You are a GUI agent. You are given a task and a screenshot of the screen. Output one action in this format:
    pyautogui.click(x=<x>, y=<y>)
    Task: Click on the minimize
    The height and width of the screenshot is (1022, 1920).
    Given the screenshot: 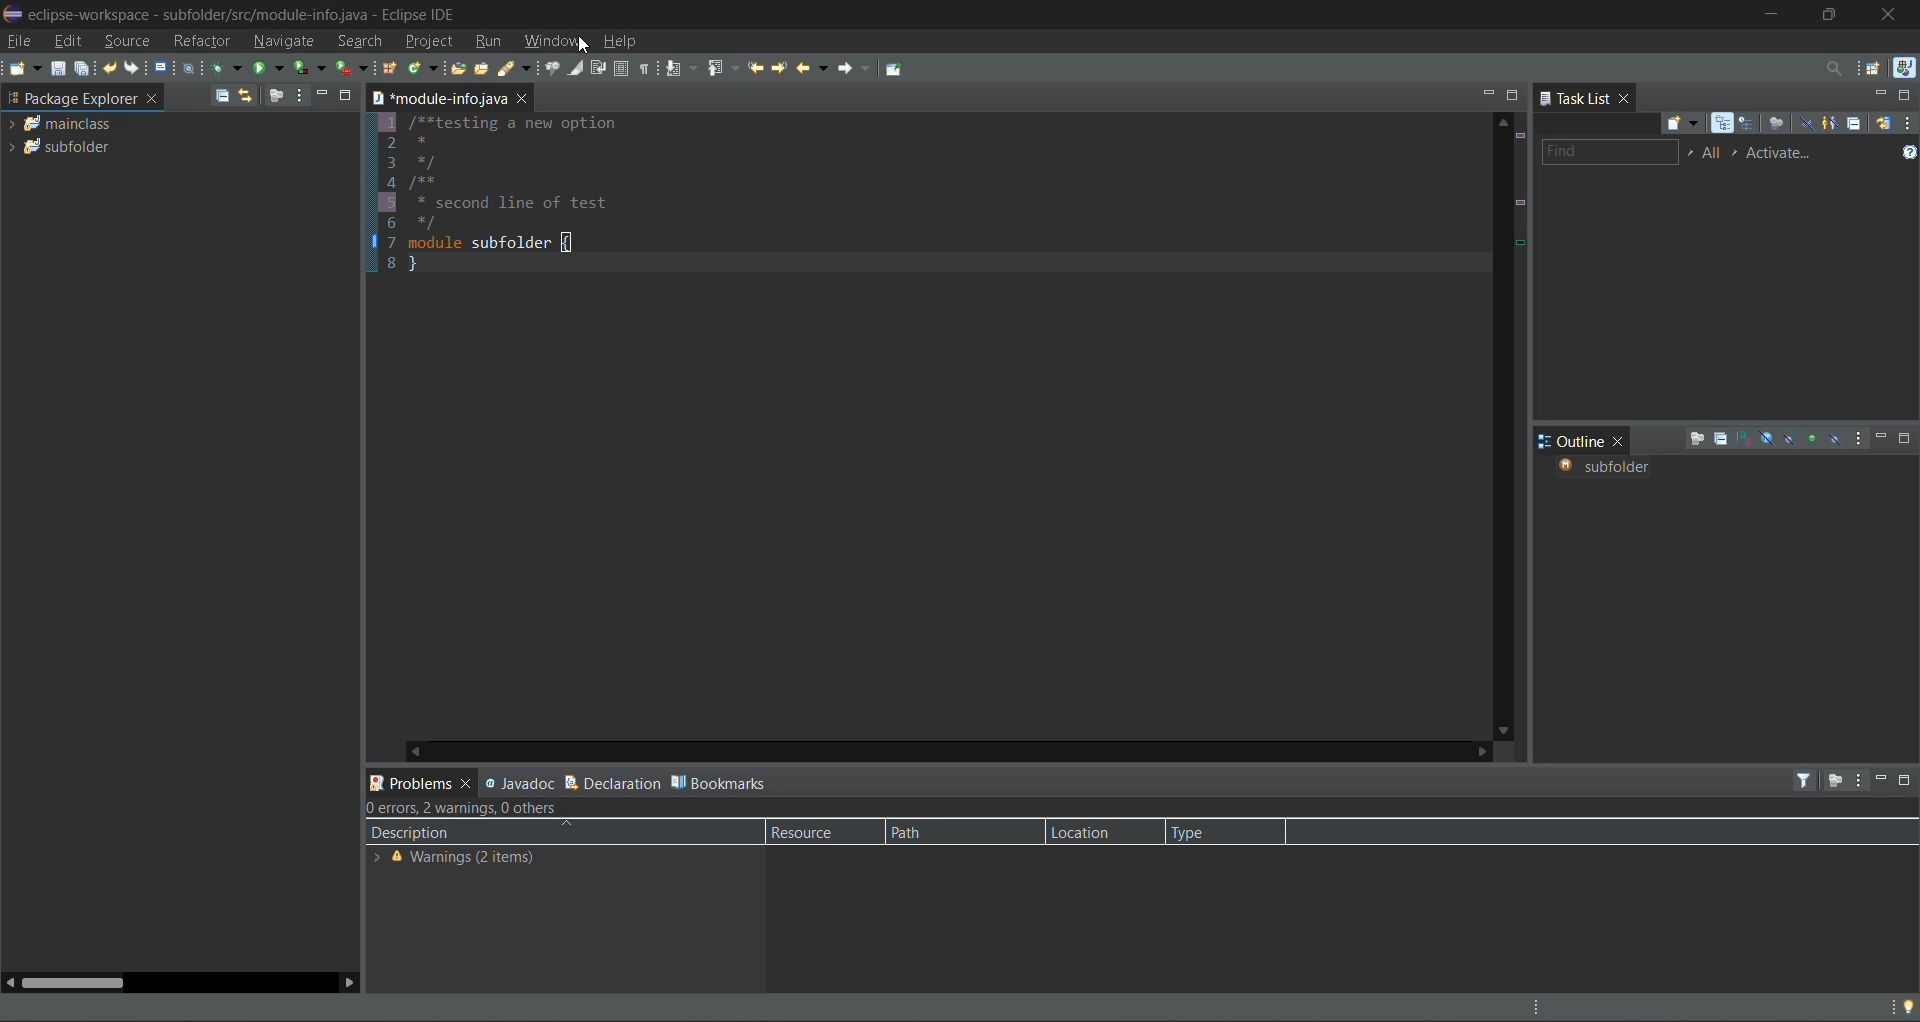 What is the action you would take?
    pyautogui.click(x=1884, y=779)
    